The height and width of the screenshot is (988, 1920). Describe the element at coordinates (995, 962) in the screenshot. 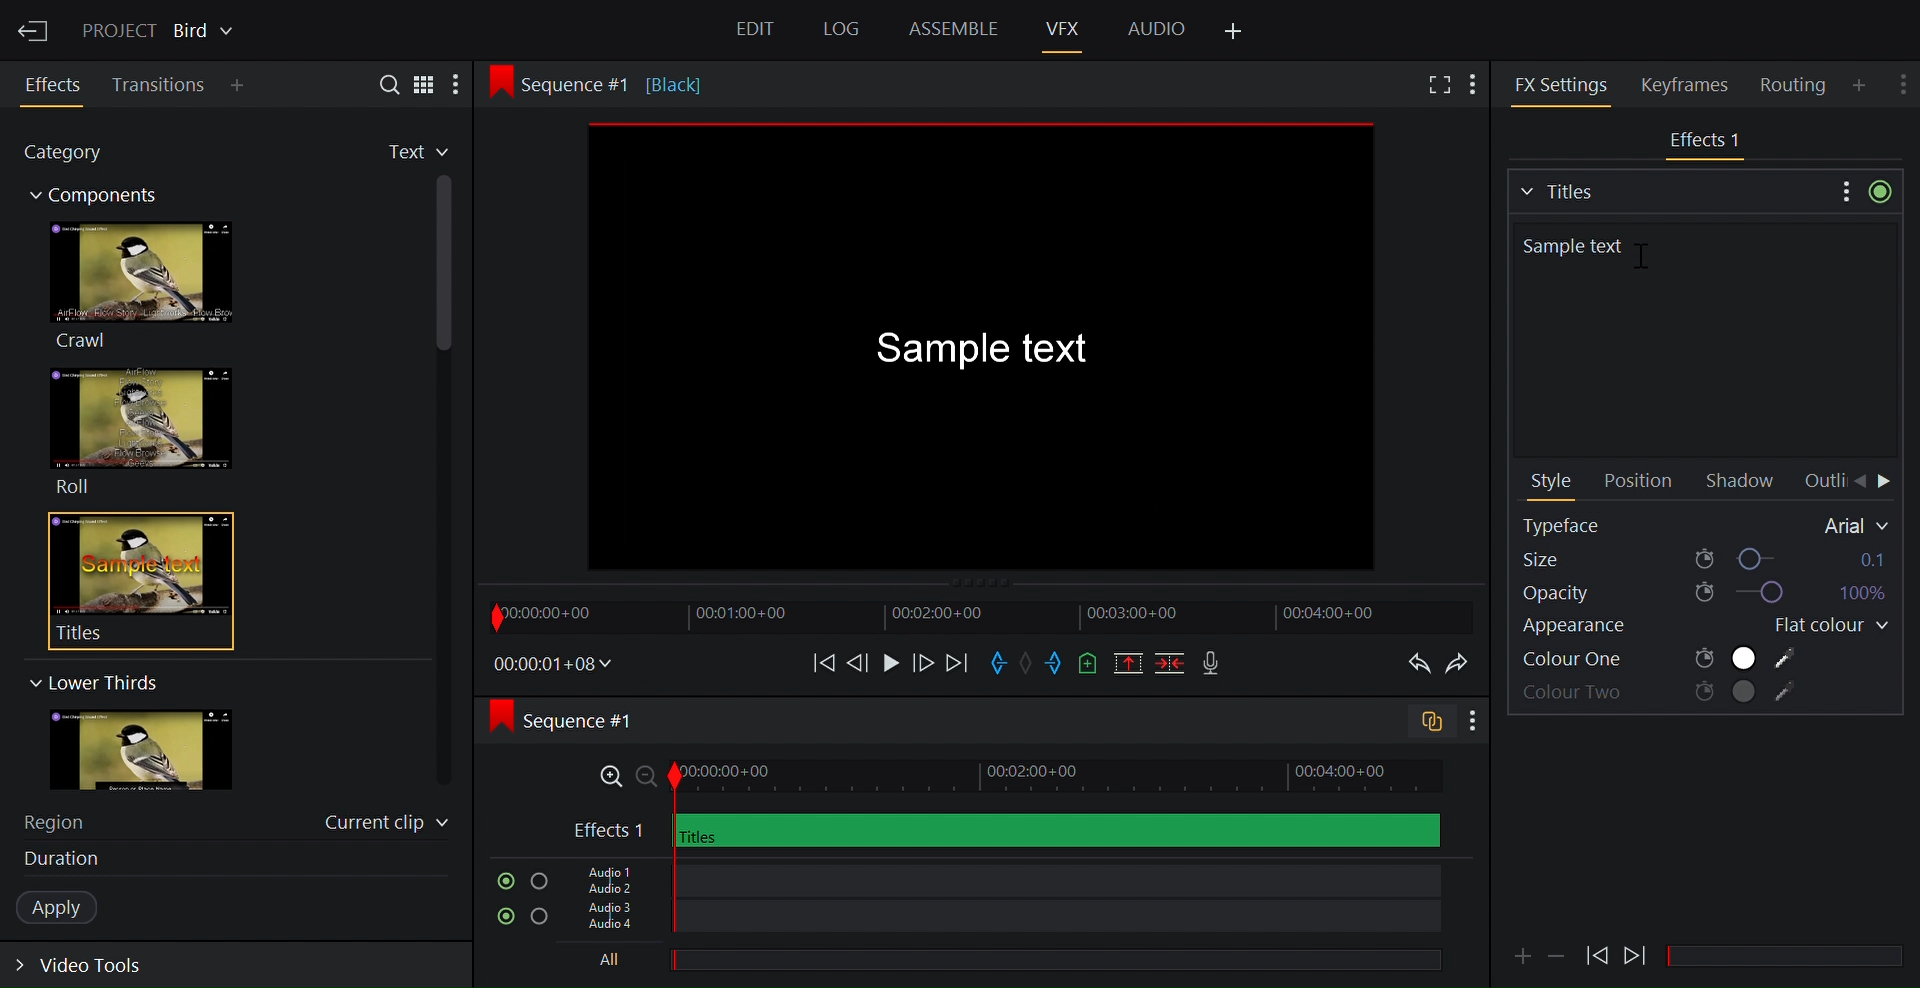

I see `All` at that location.